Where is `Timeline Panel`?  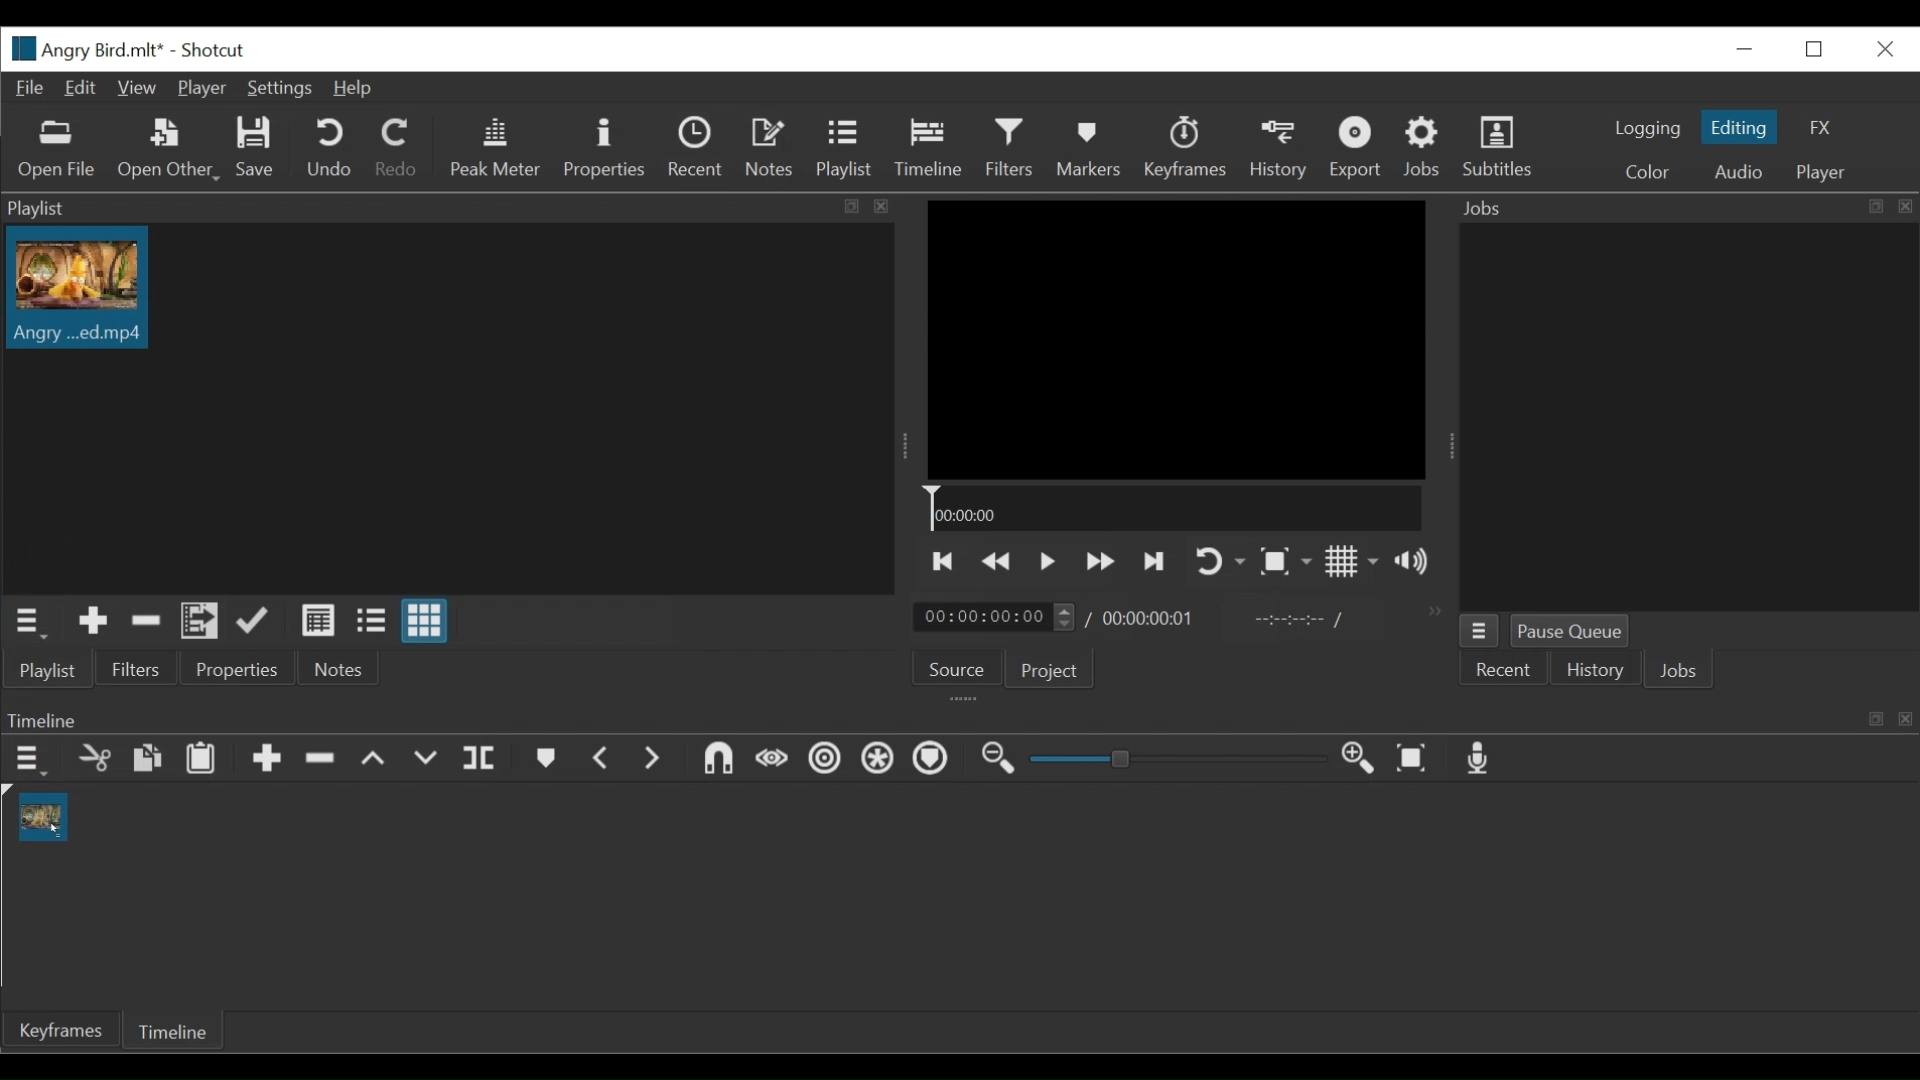 Timeline Panel is located at coordinates (955, 717).